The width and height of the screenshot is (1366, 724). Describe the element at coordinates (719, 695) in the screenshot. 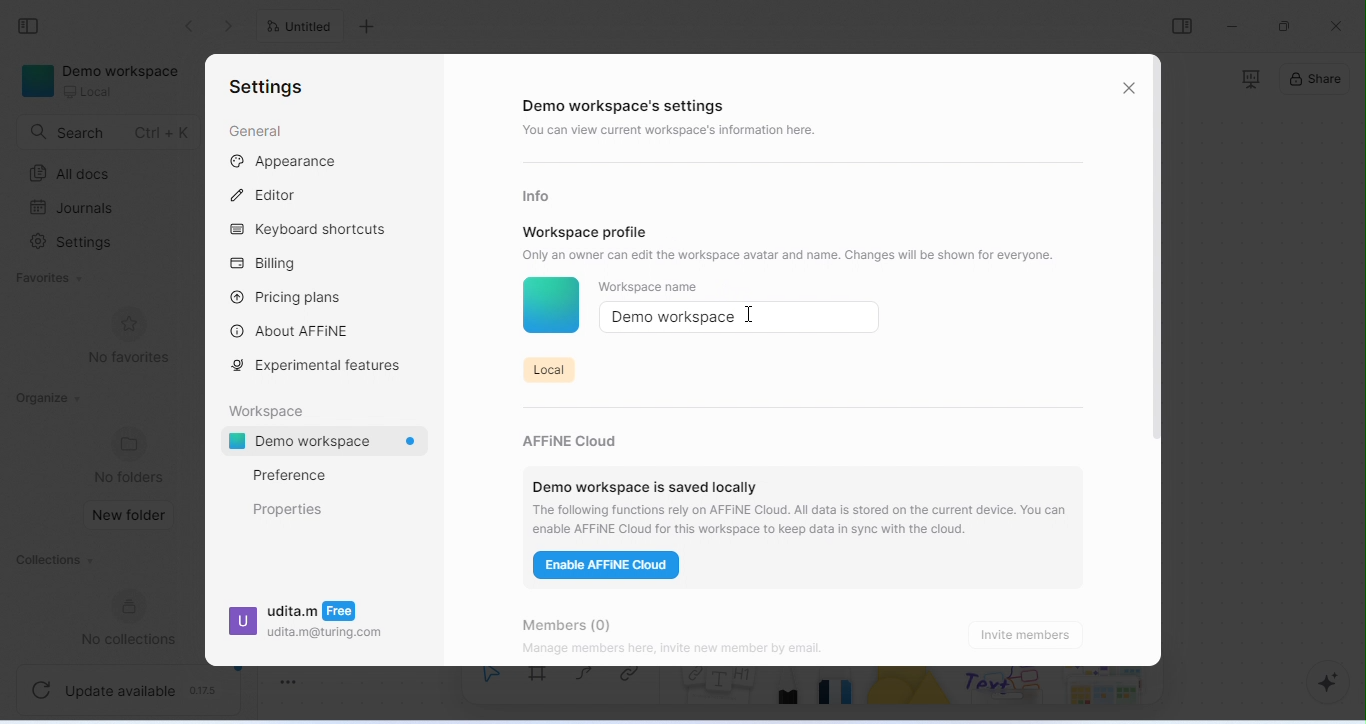

I see `notes` at that location.